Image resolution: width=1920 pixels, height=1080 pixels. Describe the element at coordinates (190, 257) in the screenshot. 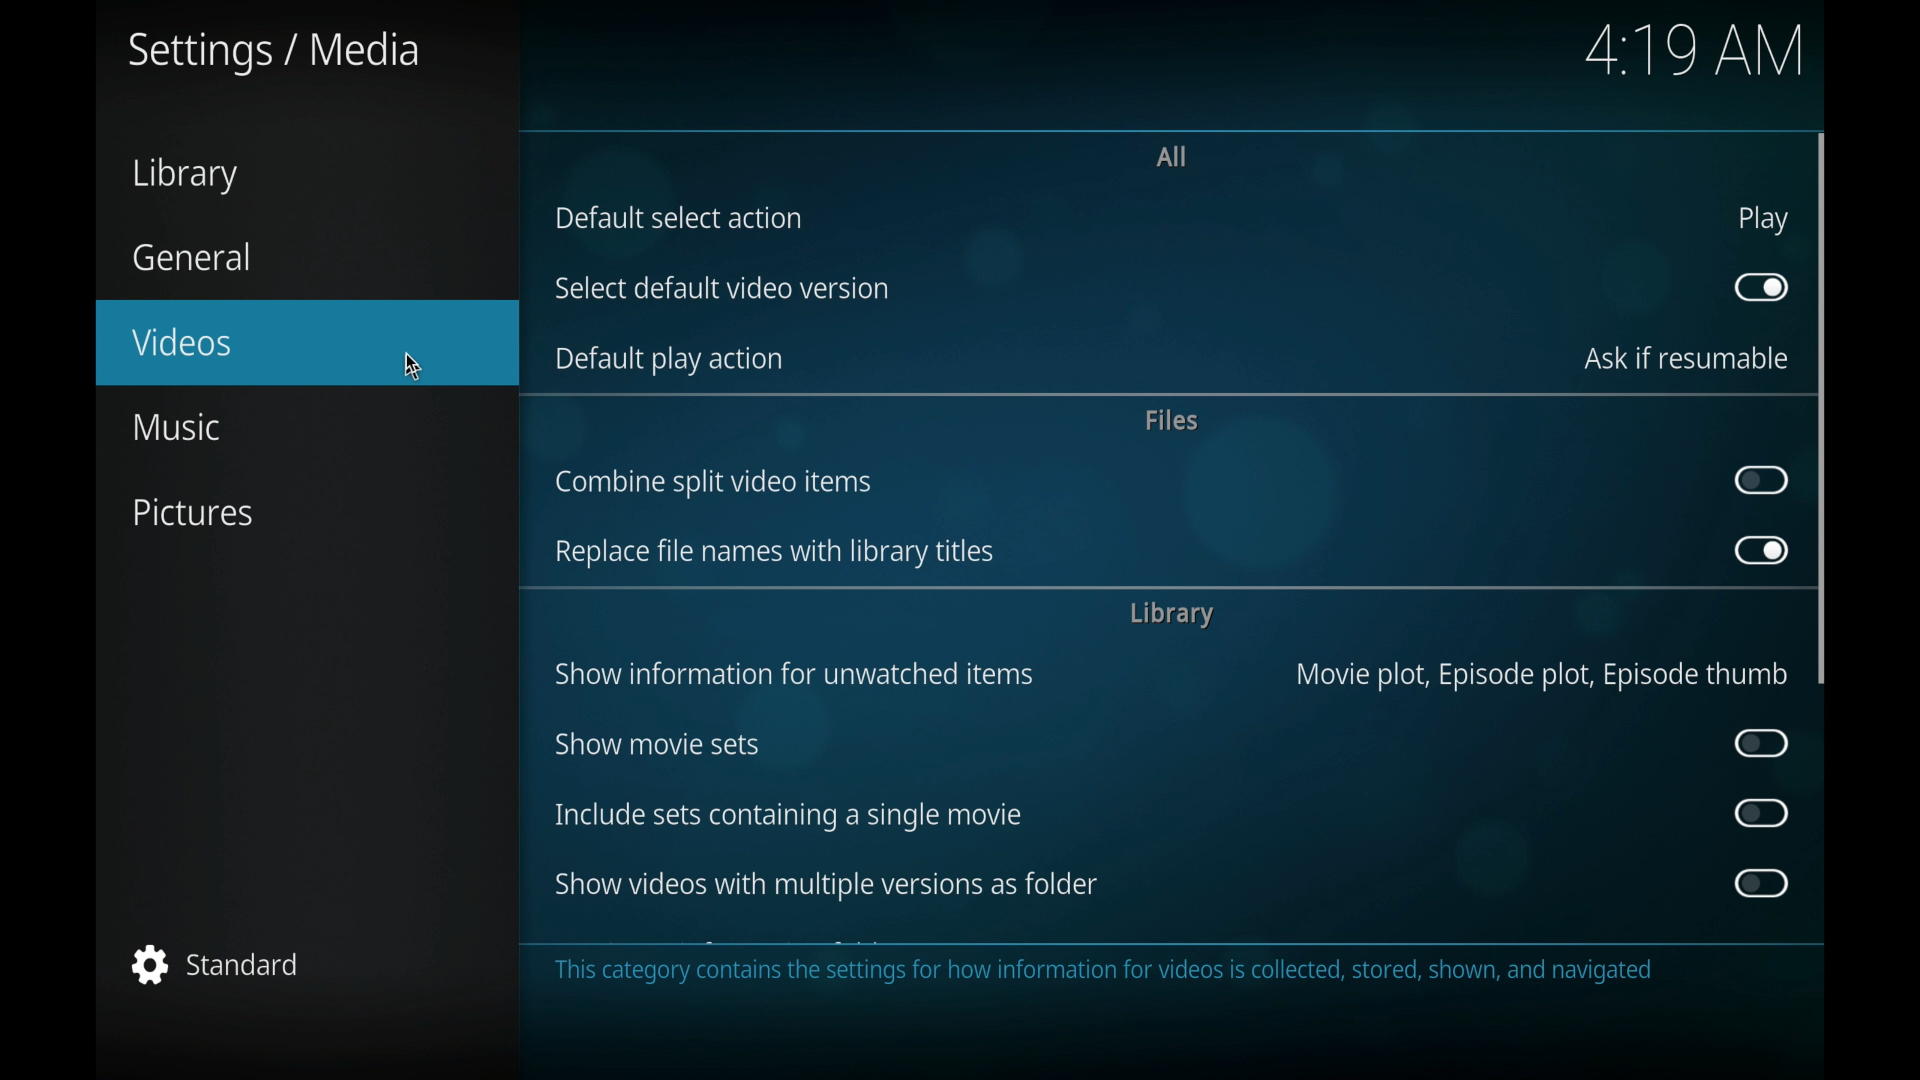

I see `general` at that location.